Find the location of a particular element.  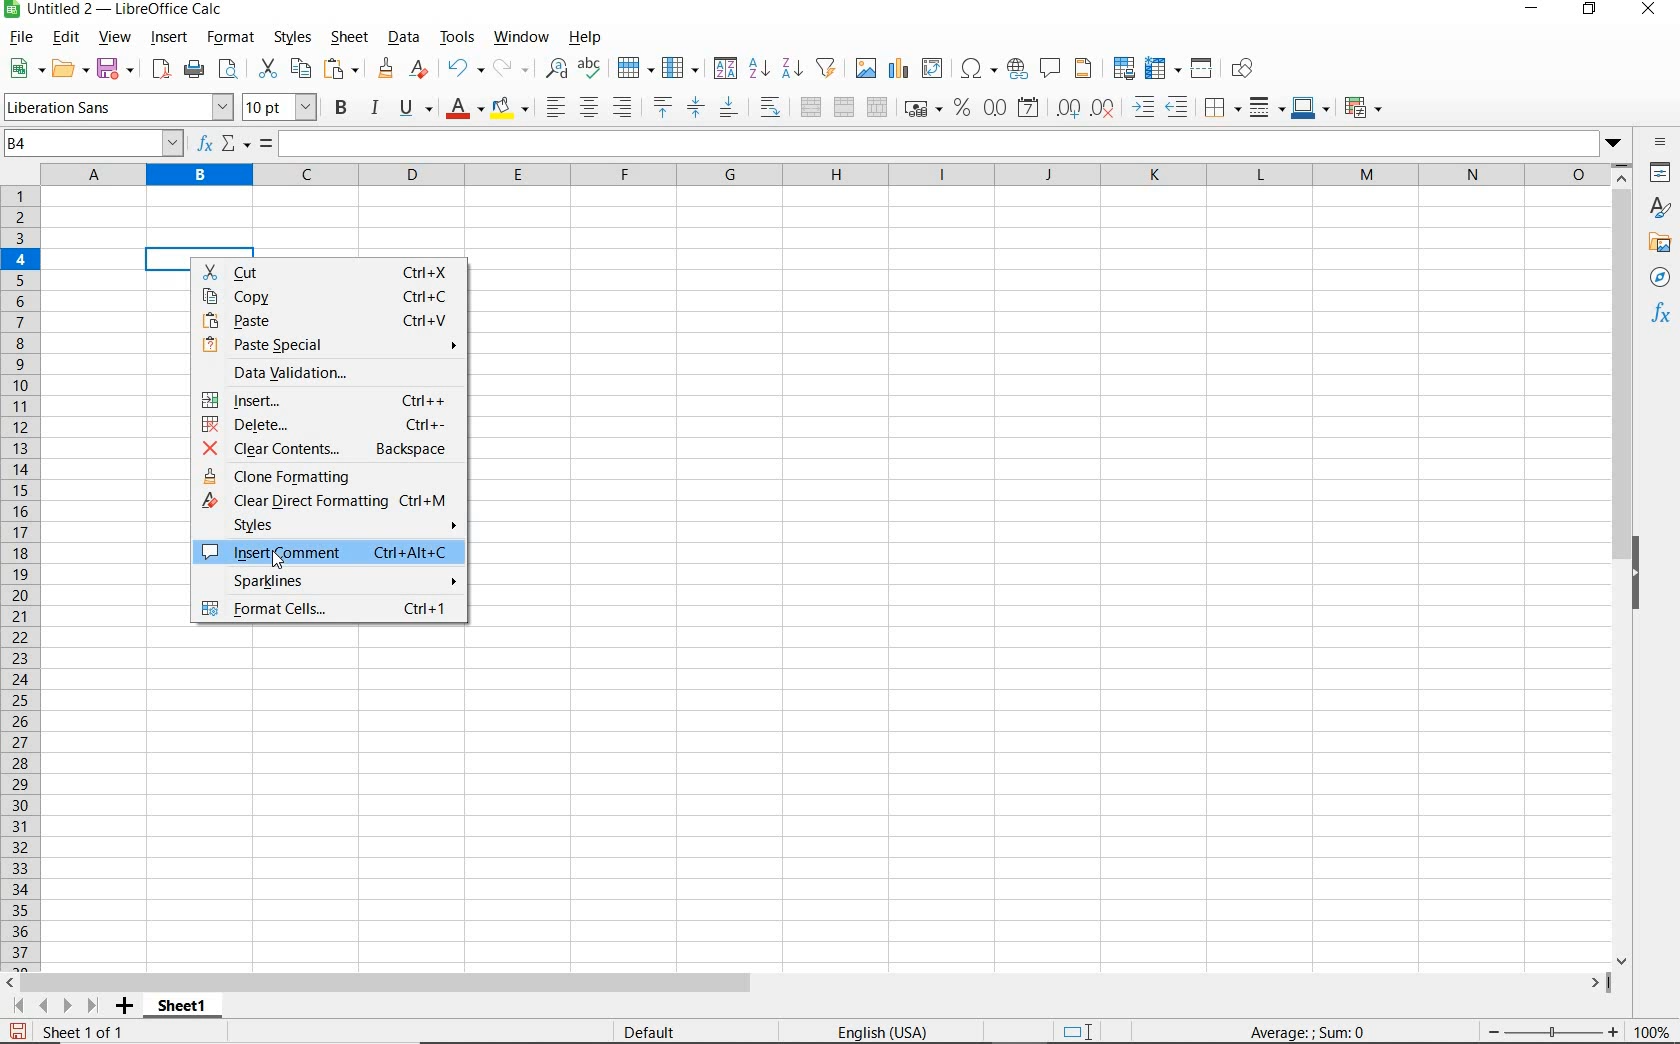

format as currency is located at coordinates (922, 108).